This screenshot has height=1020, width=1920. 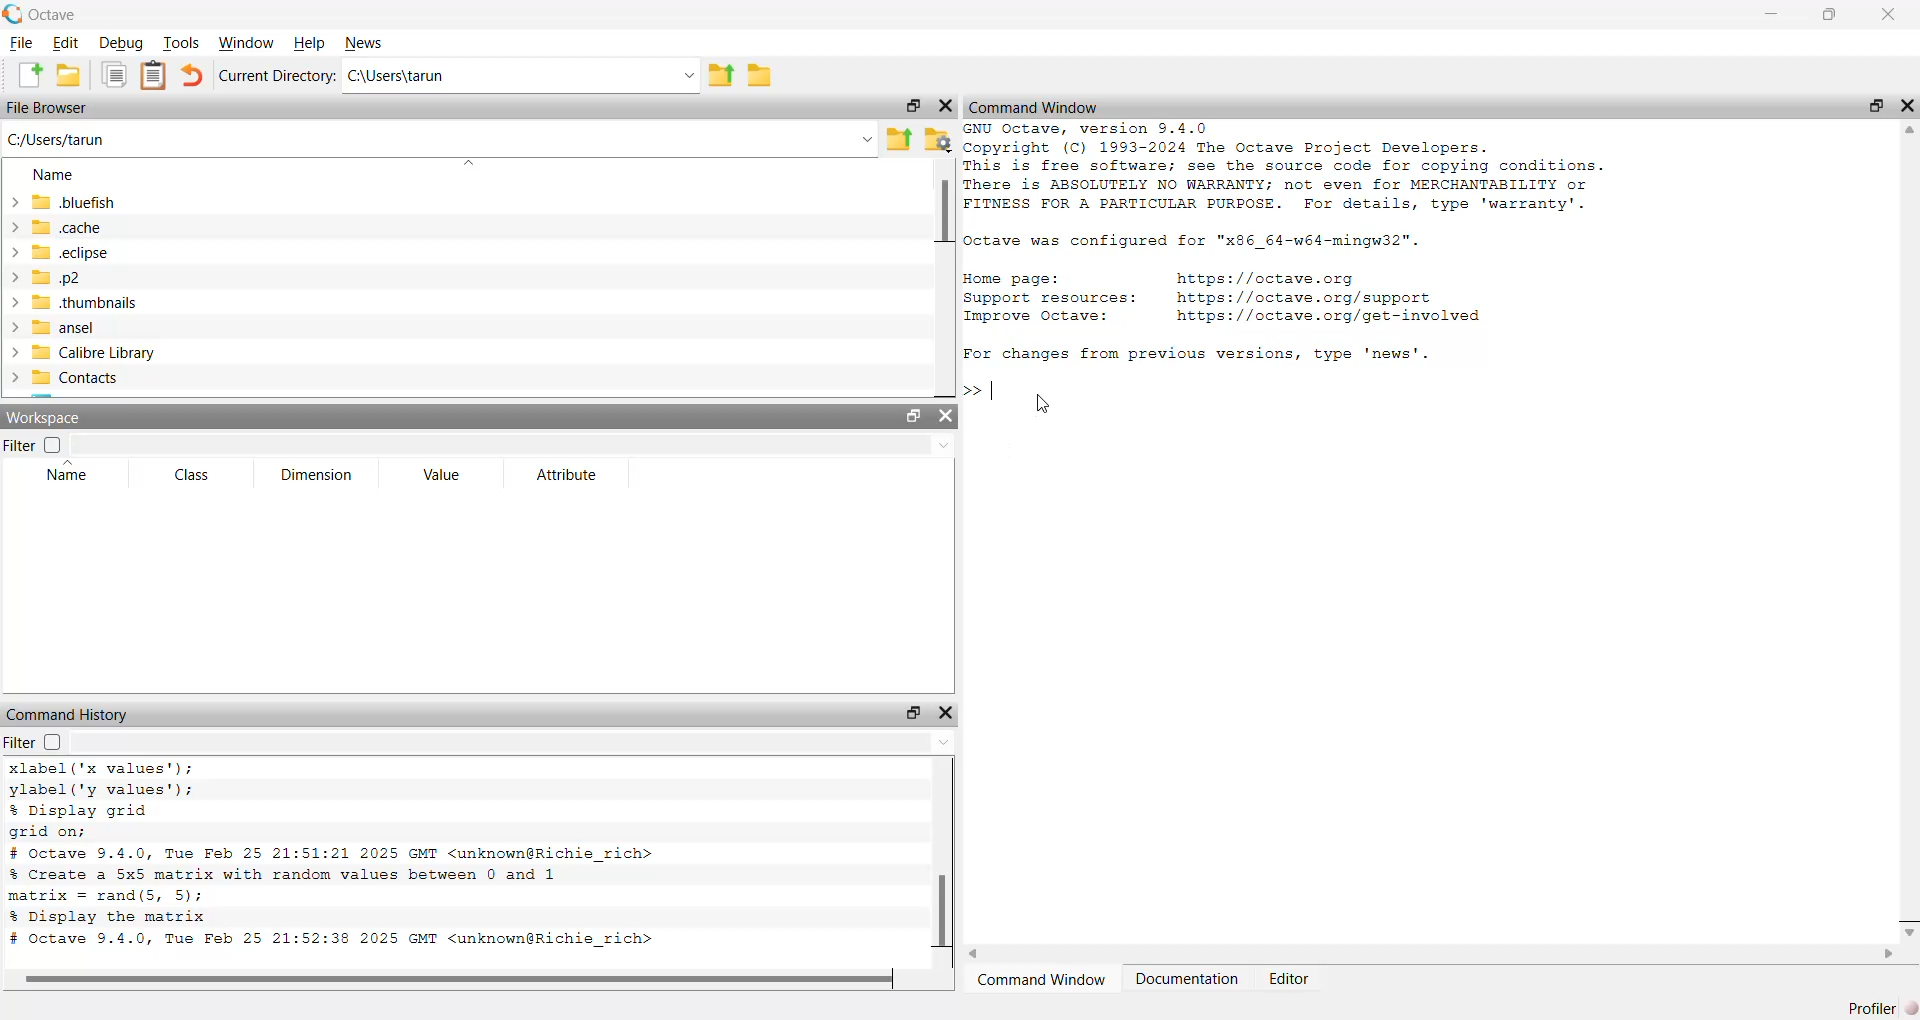 What do you see at coordinates (422, 859) in the screenshot?
I see `xlabel('x values’);

ylabel ('y values');

% Display grid

grid on;

# octave 9.4.0, Tue Feb 25 21:51:21 2025 GMT <unknown@Richie_rich>
% Create a 5x5 matrix with random values between 0 and 1

matrix = rand(S, 5);

% Display the matrix

# octave 9.4.0, Tue Feb 25 21:52:38 2025 GMT <unknown@Richie_rich>` at bounding box center [422, 859].